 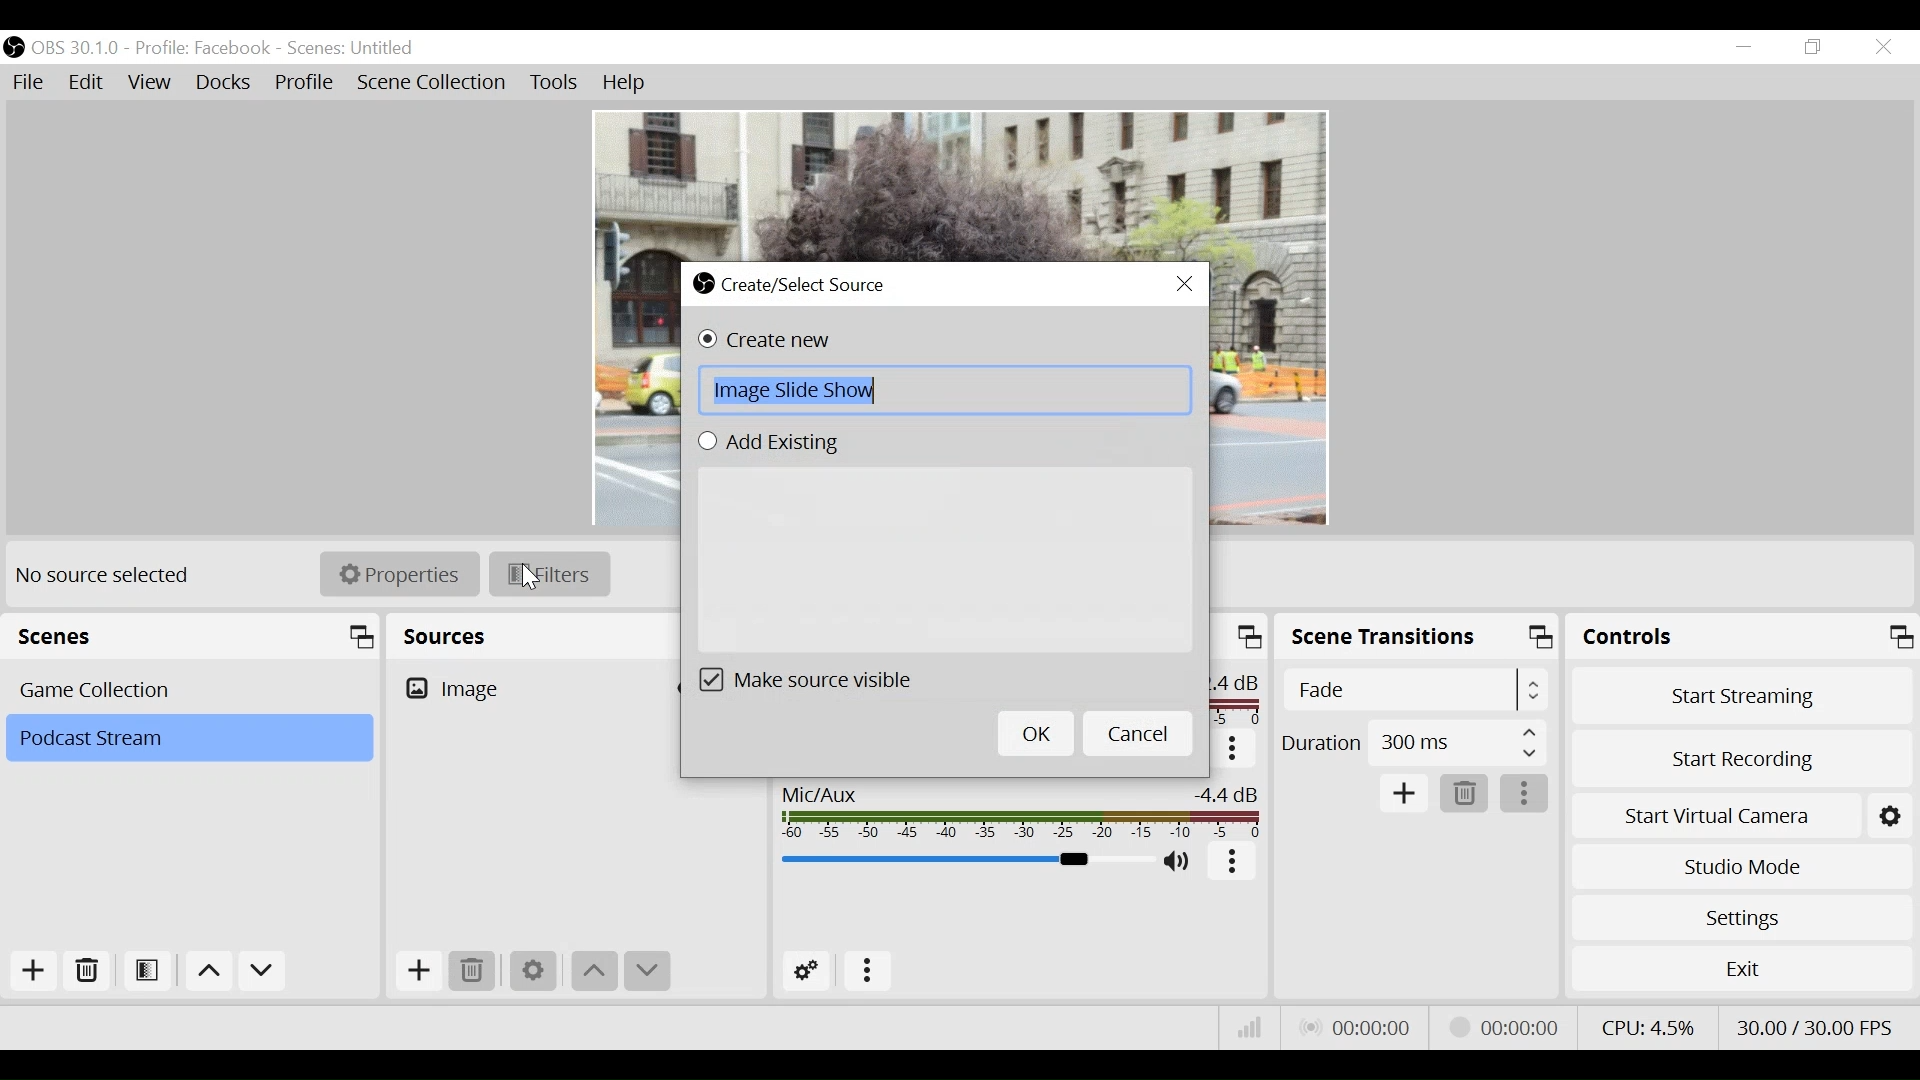 What do you see at coordinates (106, 574) in the screenshot?
I see `No Source Selected` at bounding box center [106, 574].